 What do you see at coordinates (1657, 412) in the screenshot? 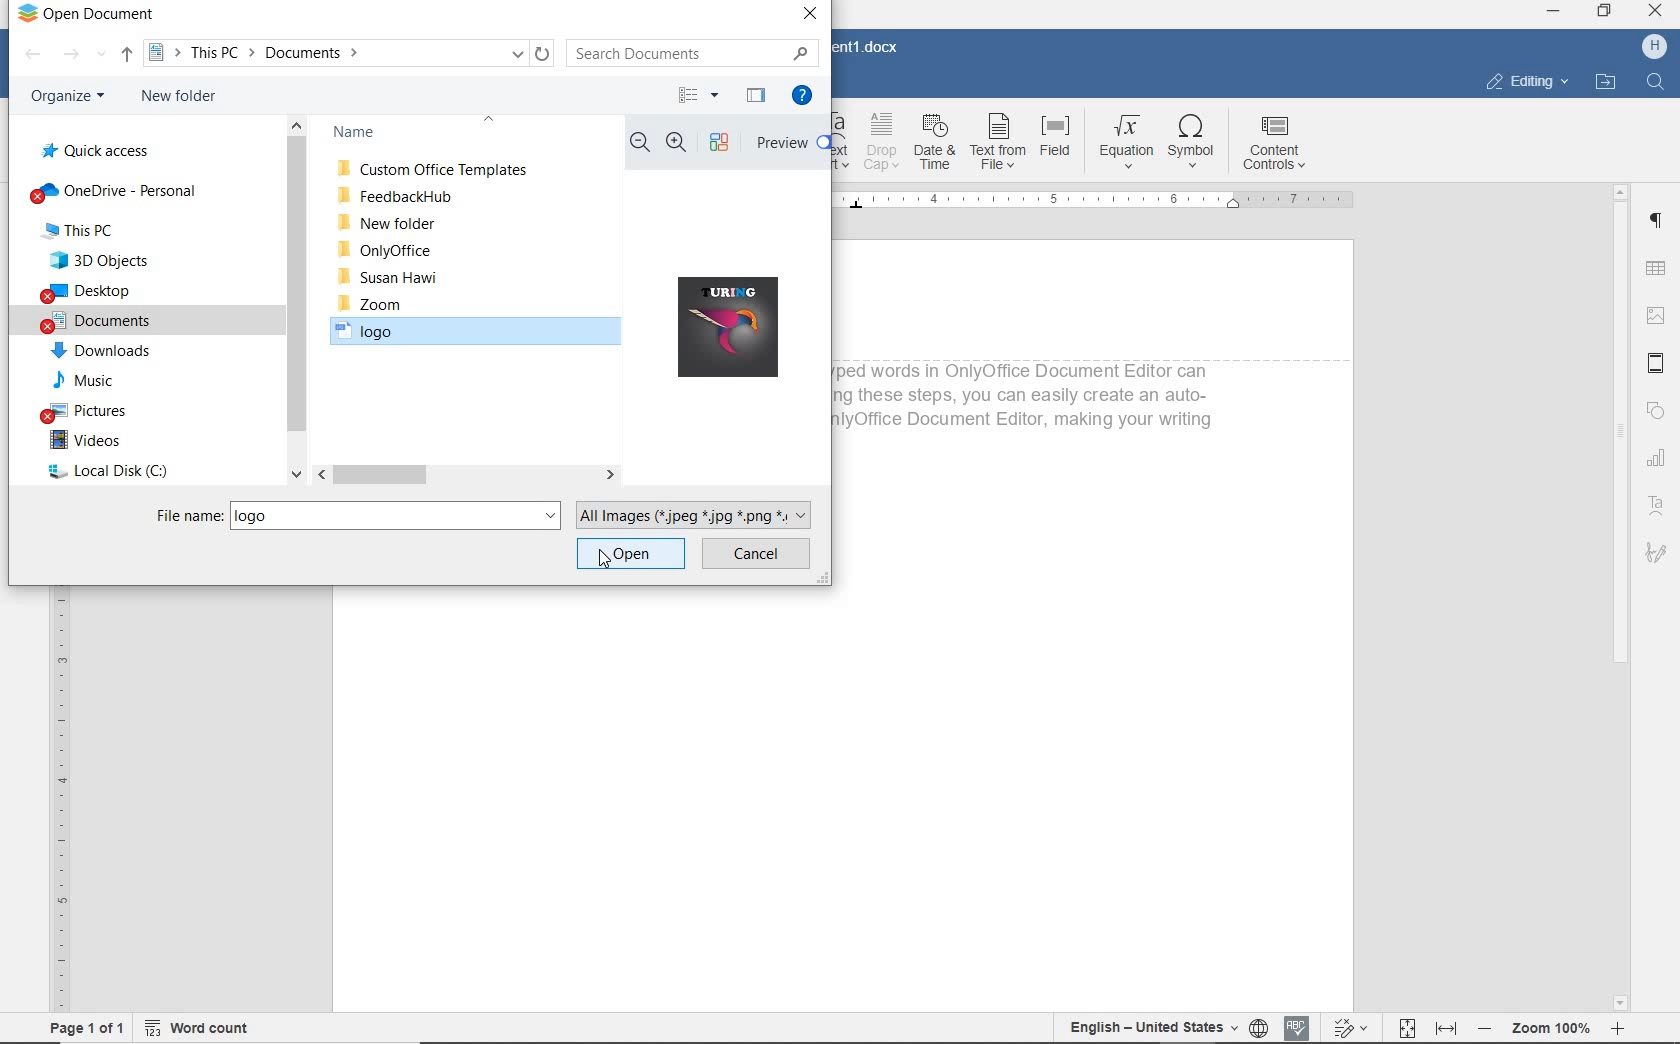
I see `SHAPE` at bounding box center [1657, 412].